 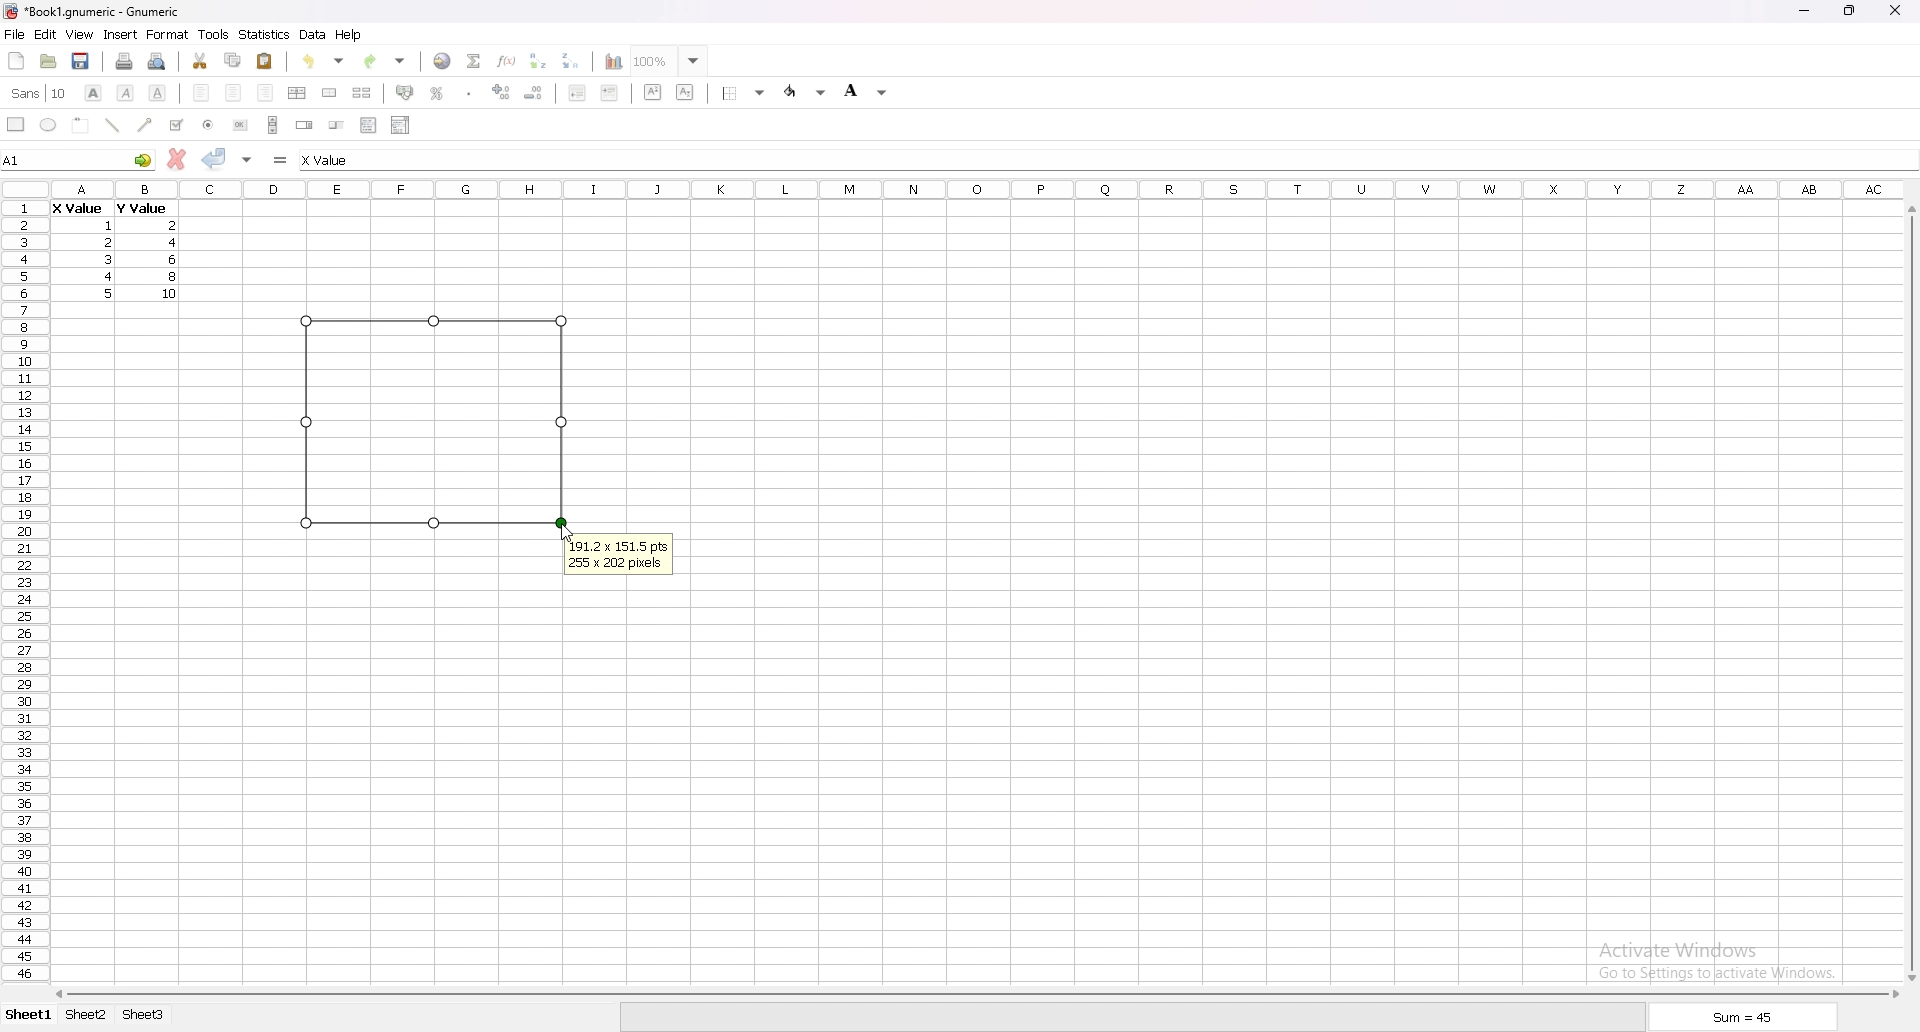 What do you see at coordinates (213, 34) in the screenshot?
I see `tools` at bounding box center [213, 34].